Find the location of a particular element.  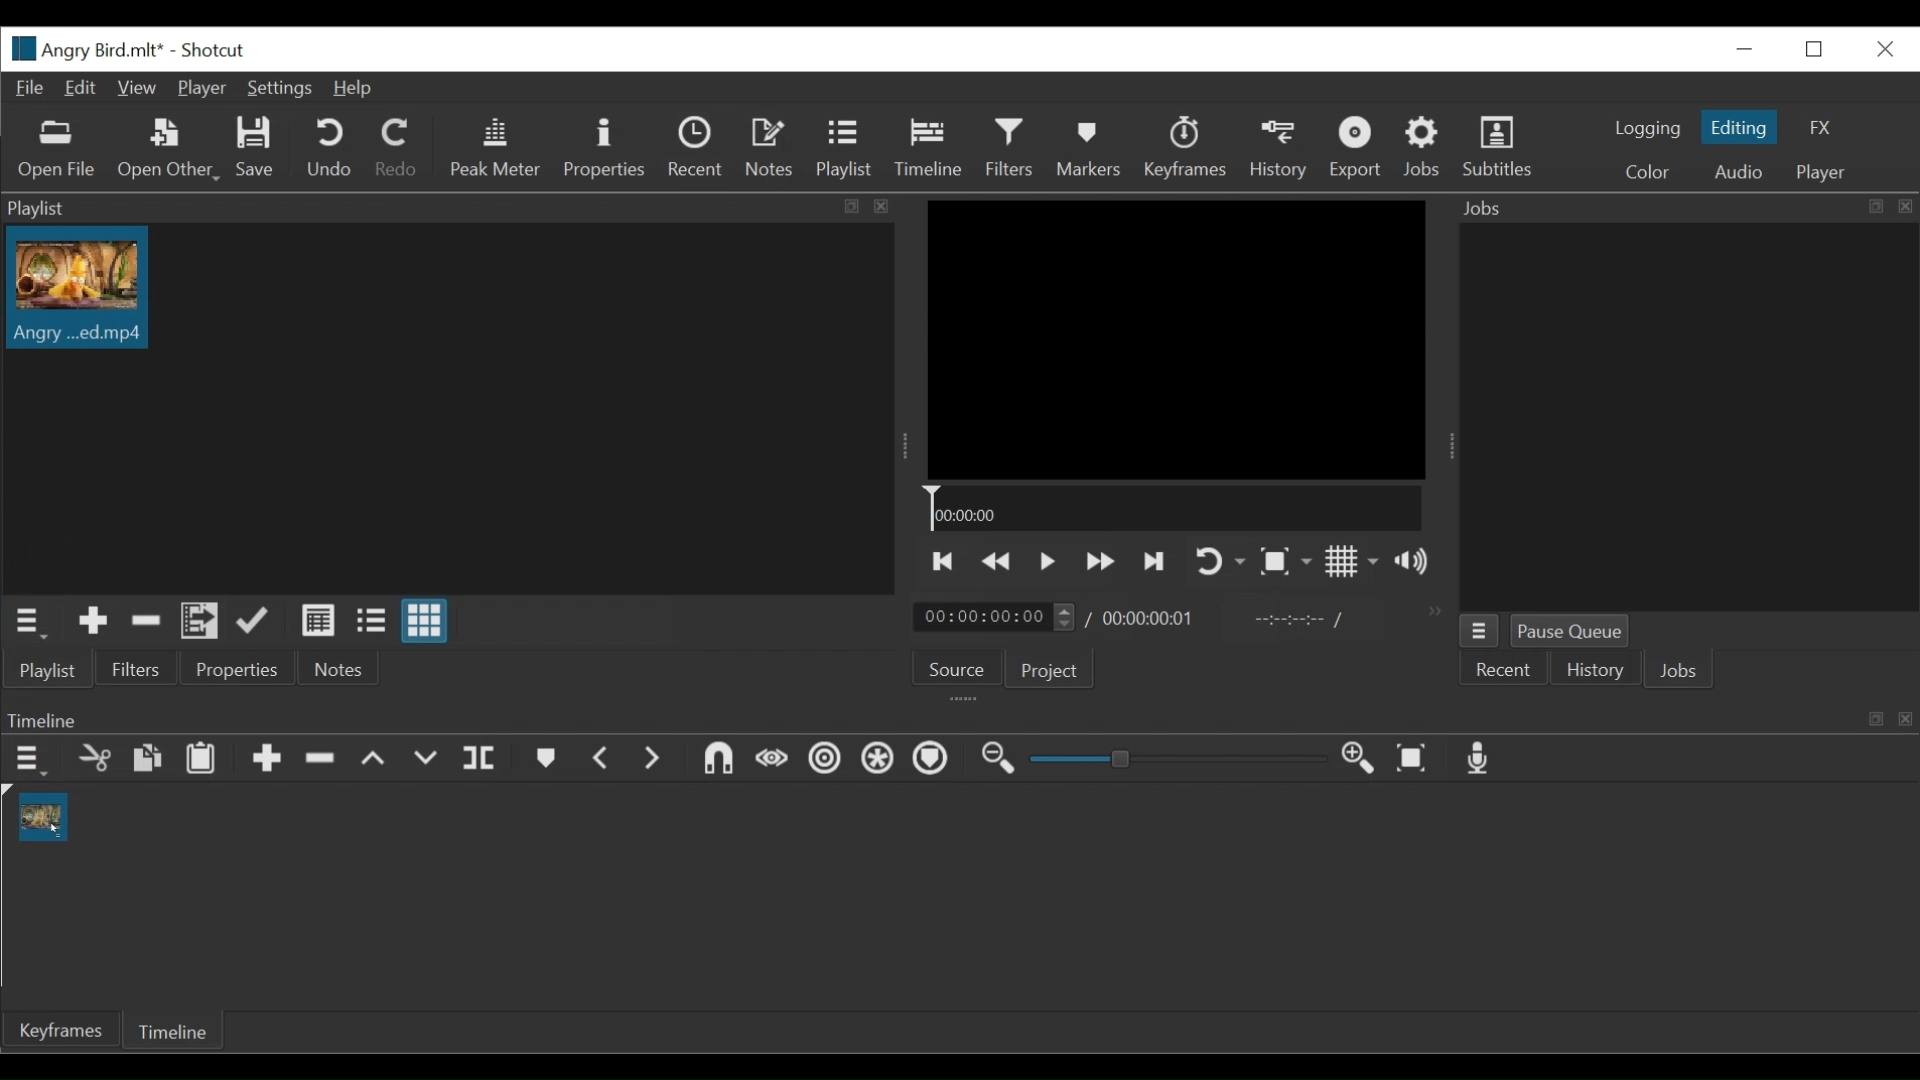

Open Other is located at coordinates (167, 148).